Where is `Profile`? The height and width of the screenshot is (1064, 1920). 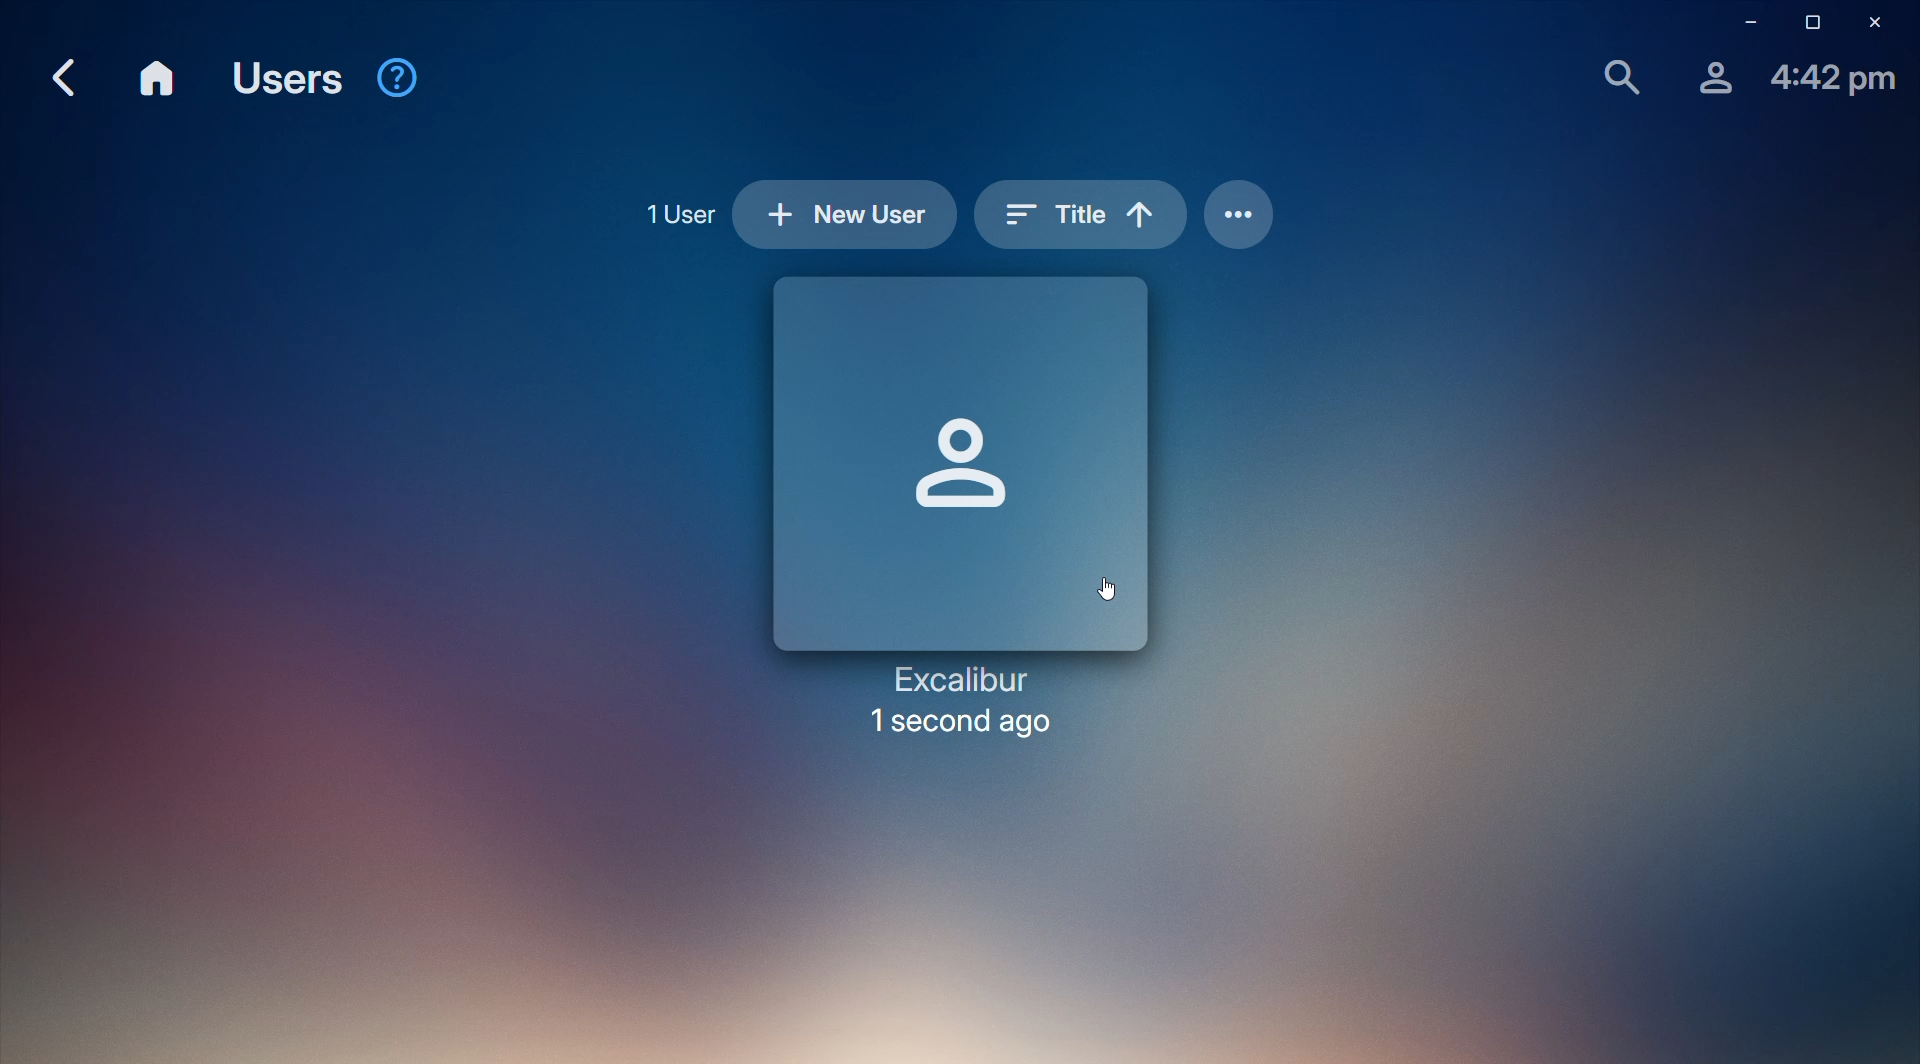 Profile is located at coordinates (1709, 77).